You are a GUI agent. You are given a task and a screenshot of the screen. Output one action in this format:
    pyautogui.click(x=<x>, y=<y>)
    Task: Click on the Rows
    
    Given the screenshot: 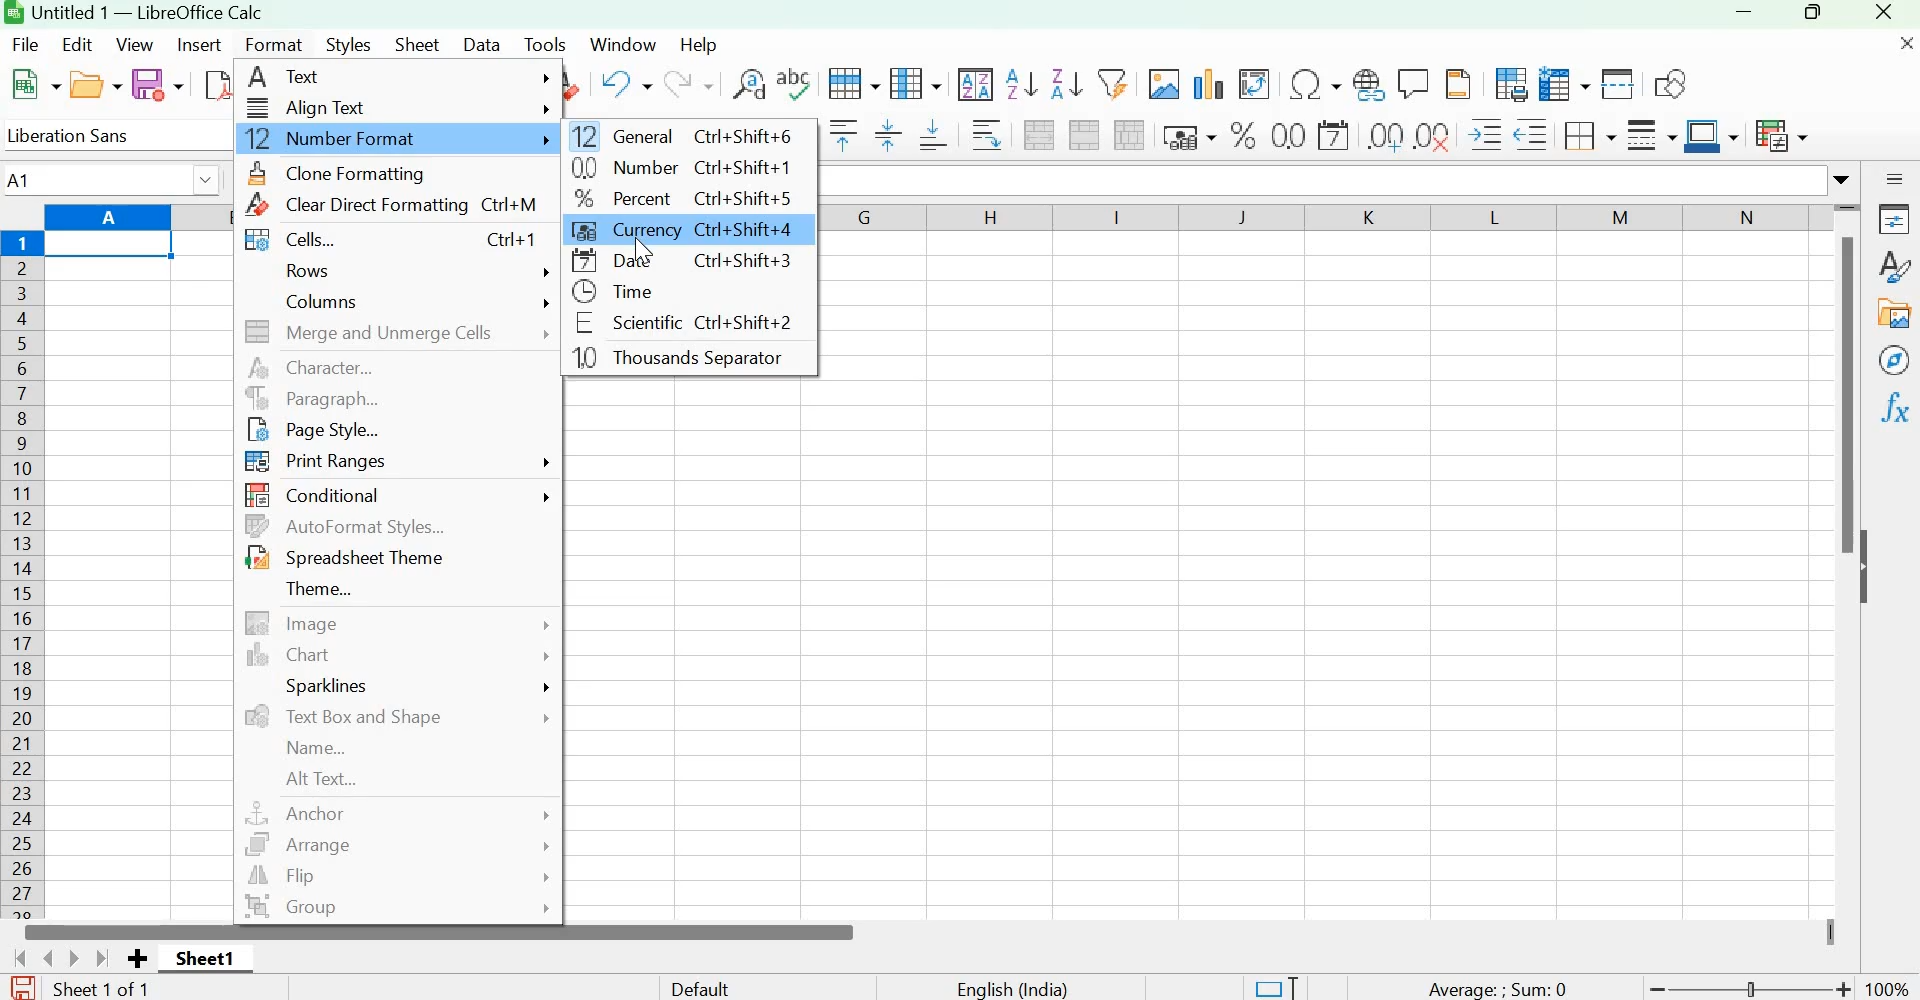 What is the action you would take?
    pyautogui.click(x=415, y=274)
    